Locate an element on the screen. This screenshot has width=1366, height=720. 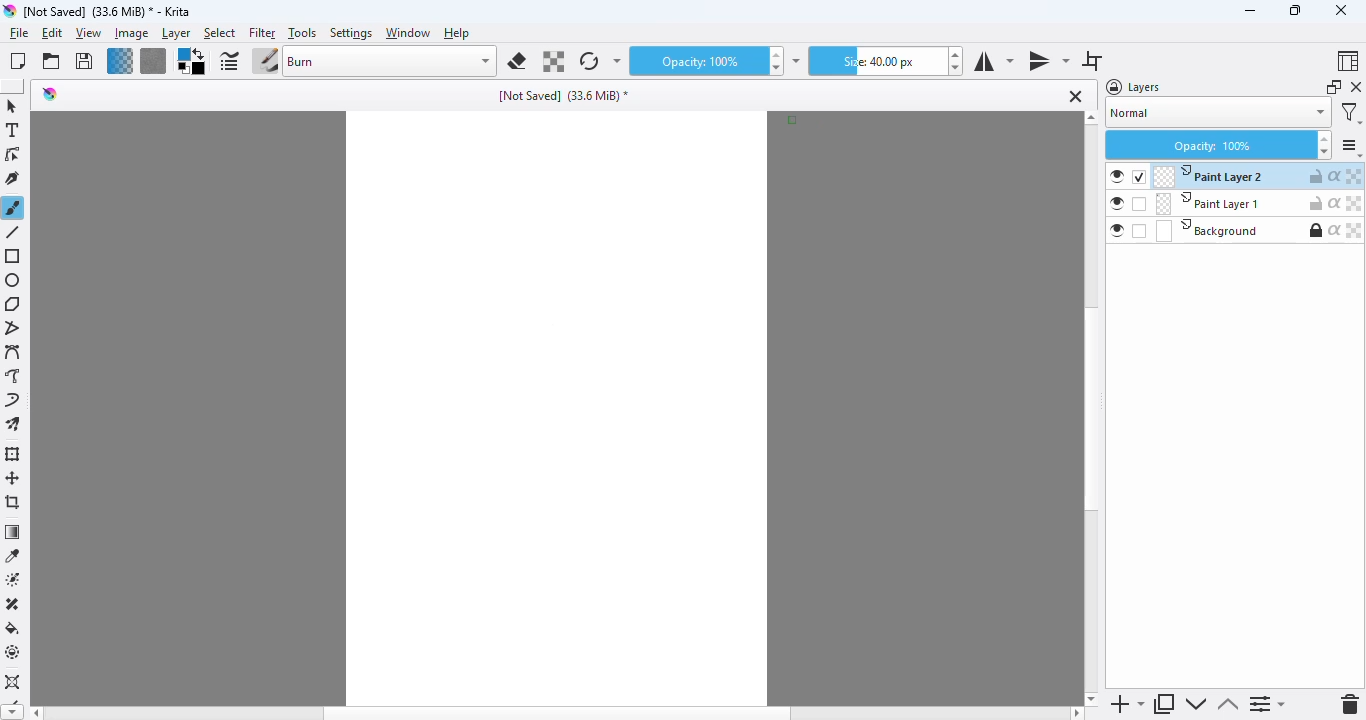
move layer or mask up is located at coordinates (1228, 705).